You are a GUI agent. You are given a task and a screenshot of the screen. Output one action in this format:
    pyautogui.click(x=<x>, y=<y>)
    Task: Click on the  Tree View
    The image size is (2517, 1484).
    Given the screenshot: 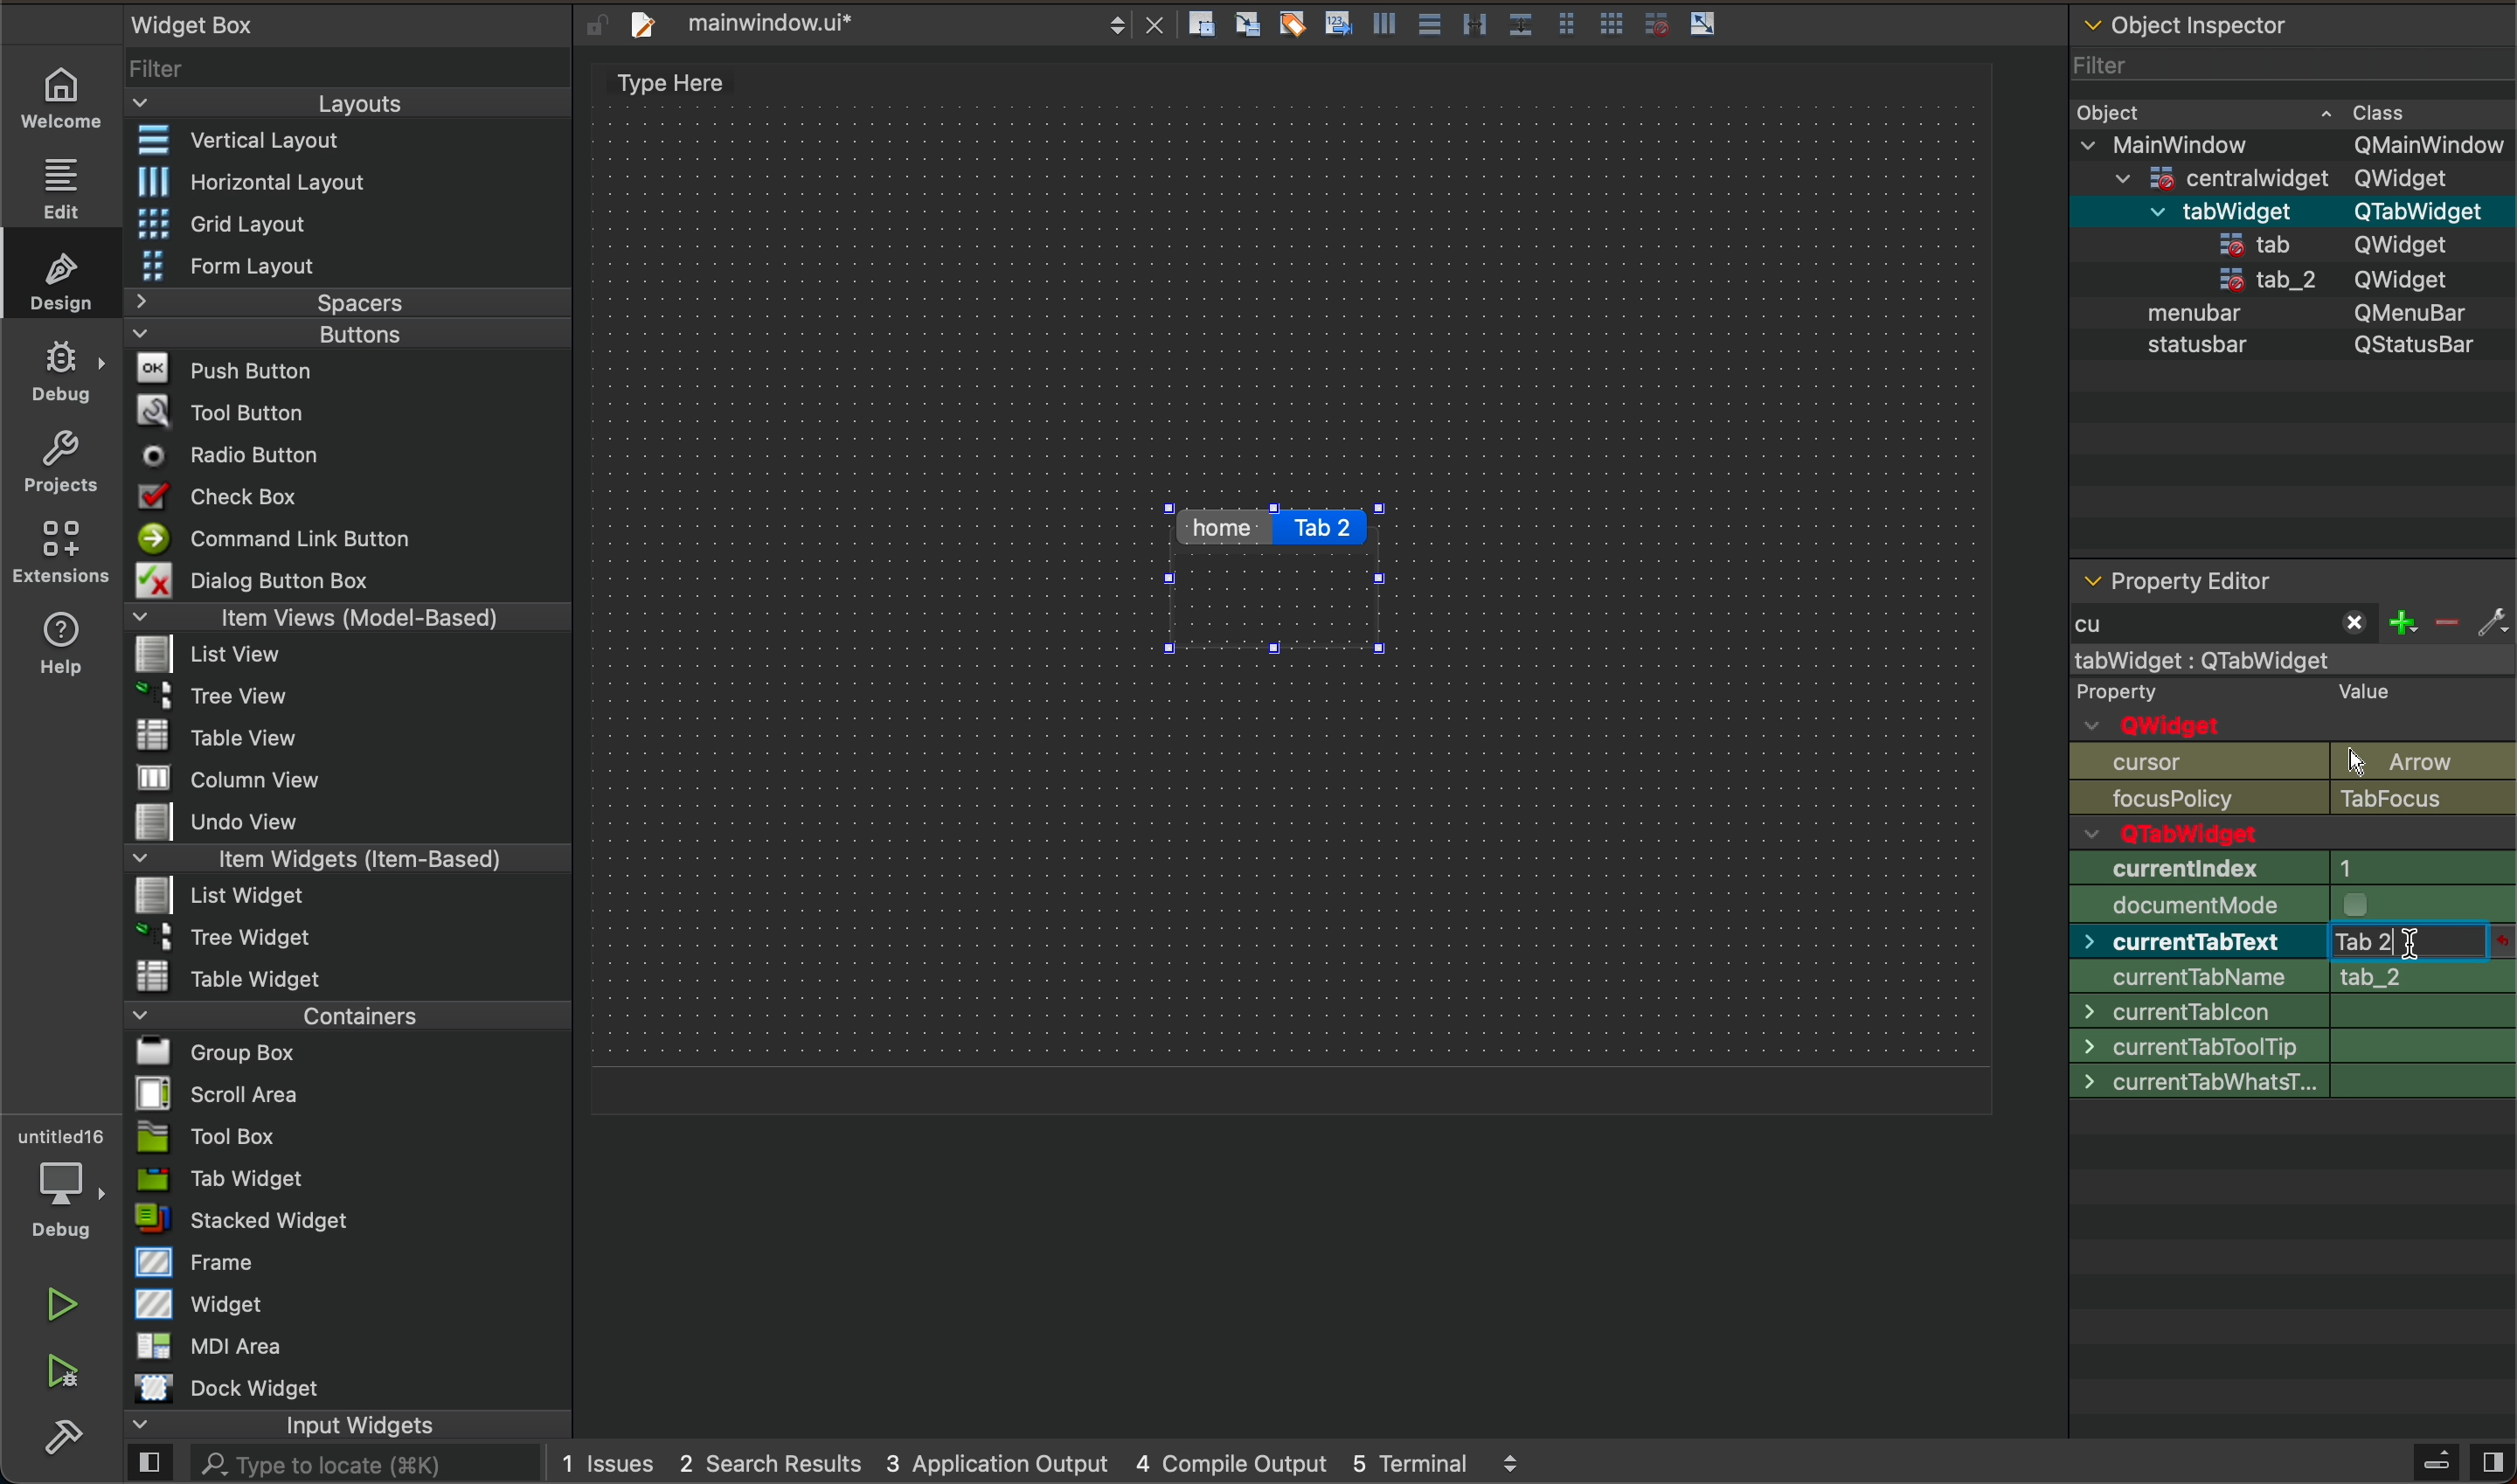 What is the action you would take?
    pyautogui.click(x=216, y=693)
    